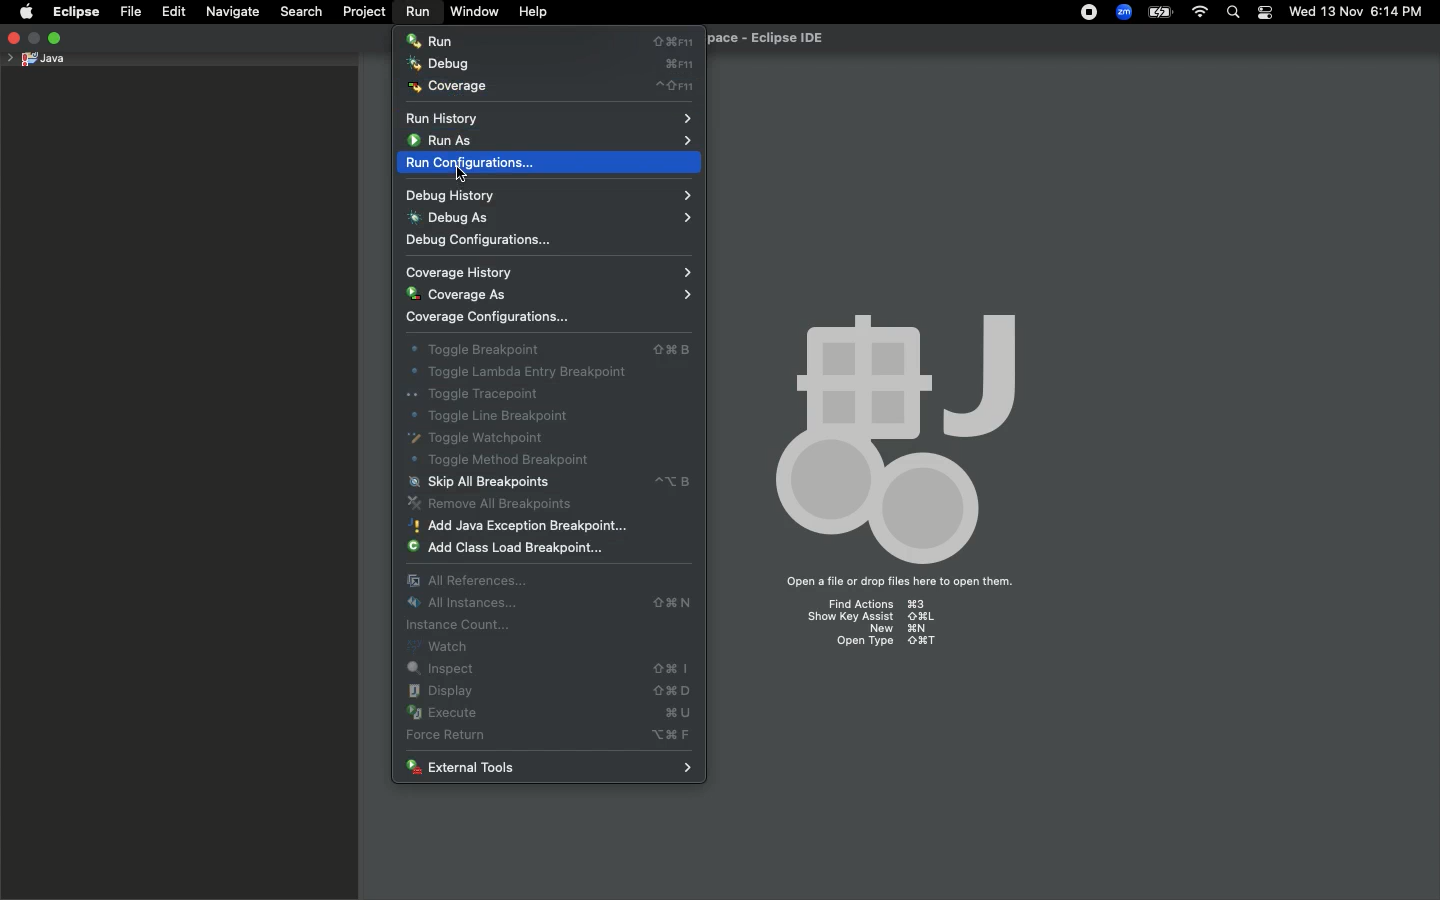 The width and height of the screenshot is (1440, 900). Describe the element at coordinates (233, 12) in the screenshot. I see `Navigate` at that location.